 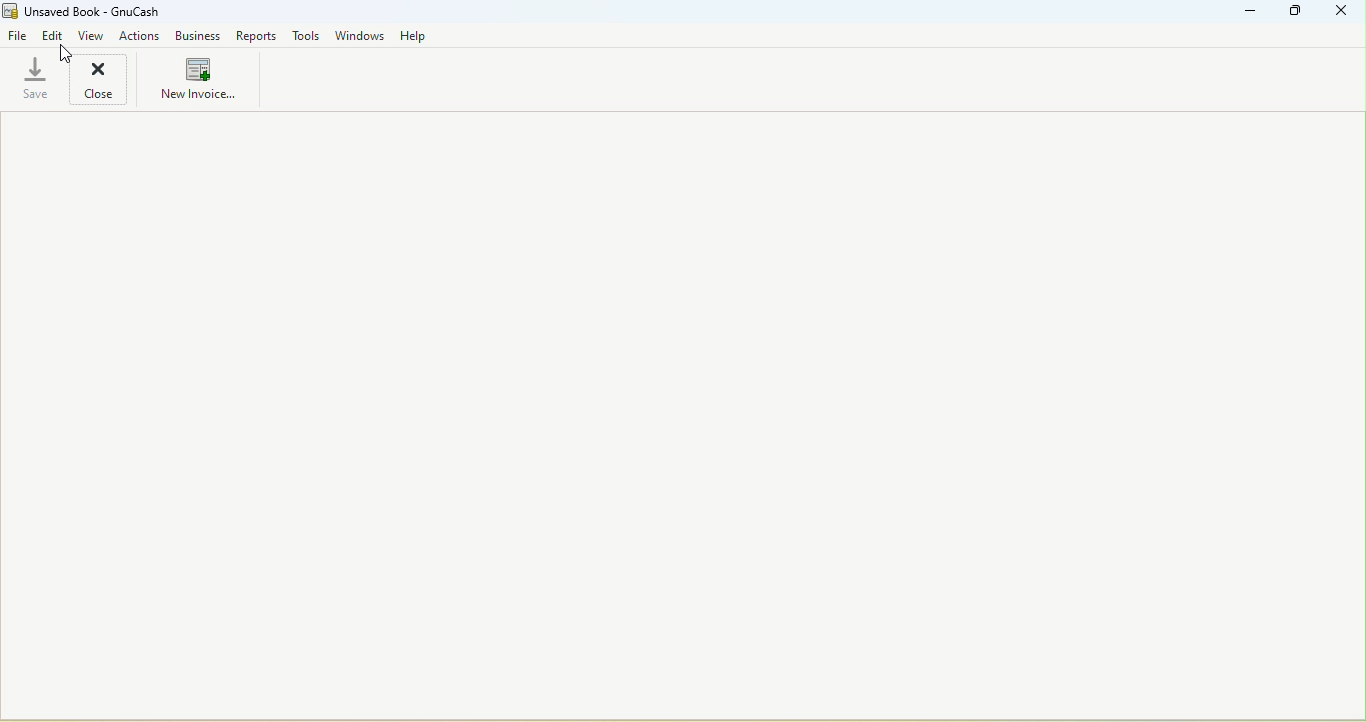 I want to click on Maximize, so click(x=1297, y=14).